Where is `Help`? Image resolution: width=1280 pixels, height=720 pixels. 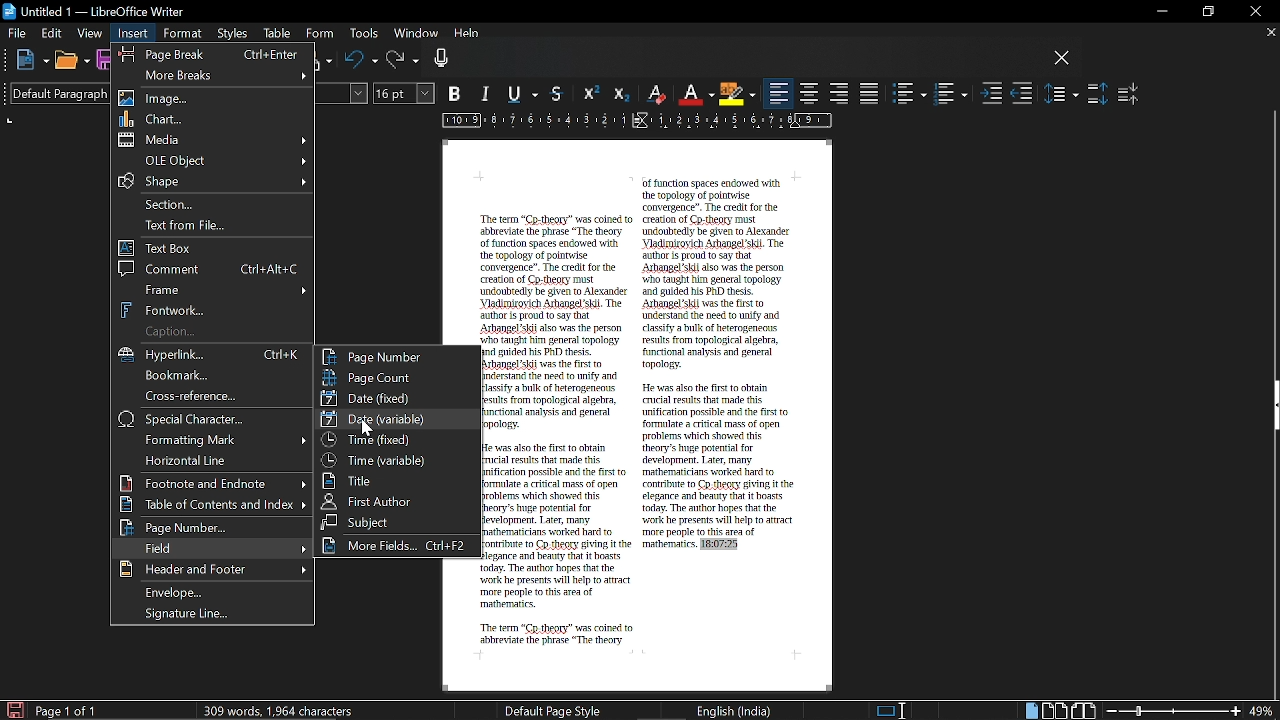 Help is located at coordinates (468, 36).